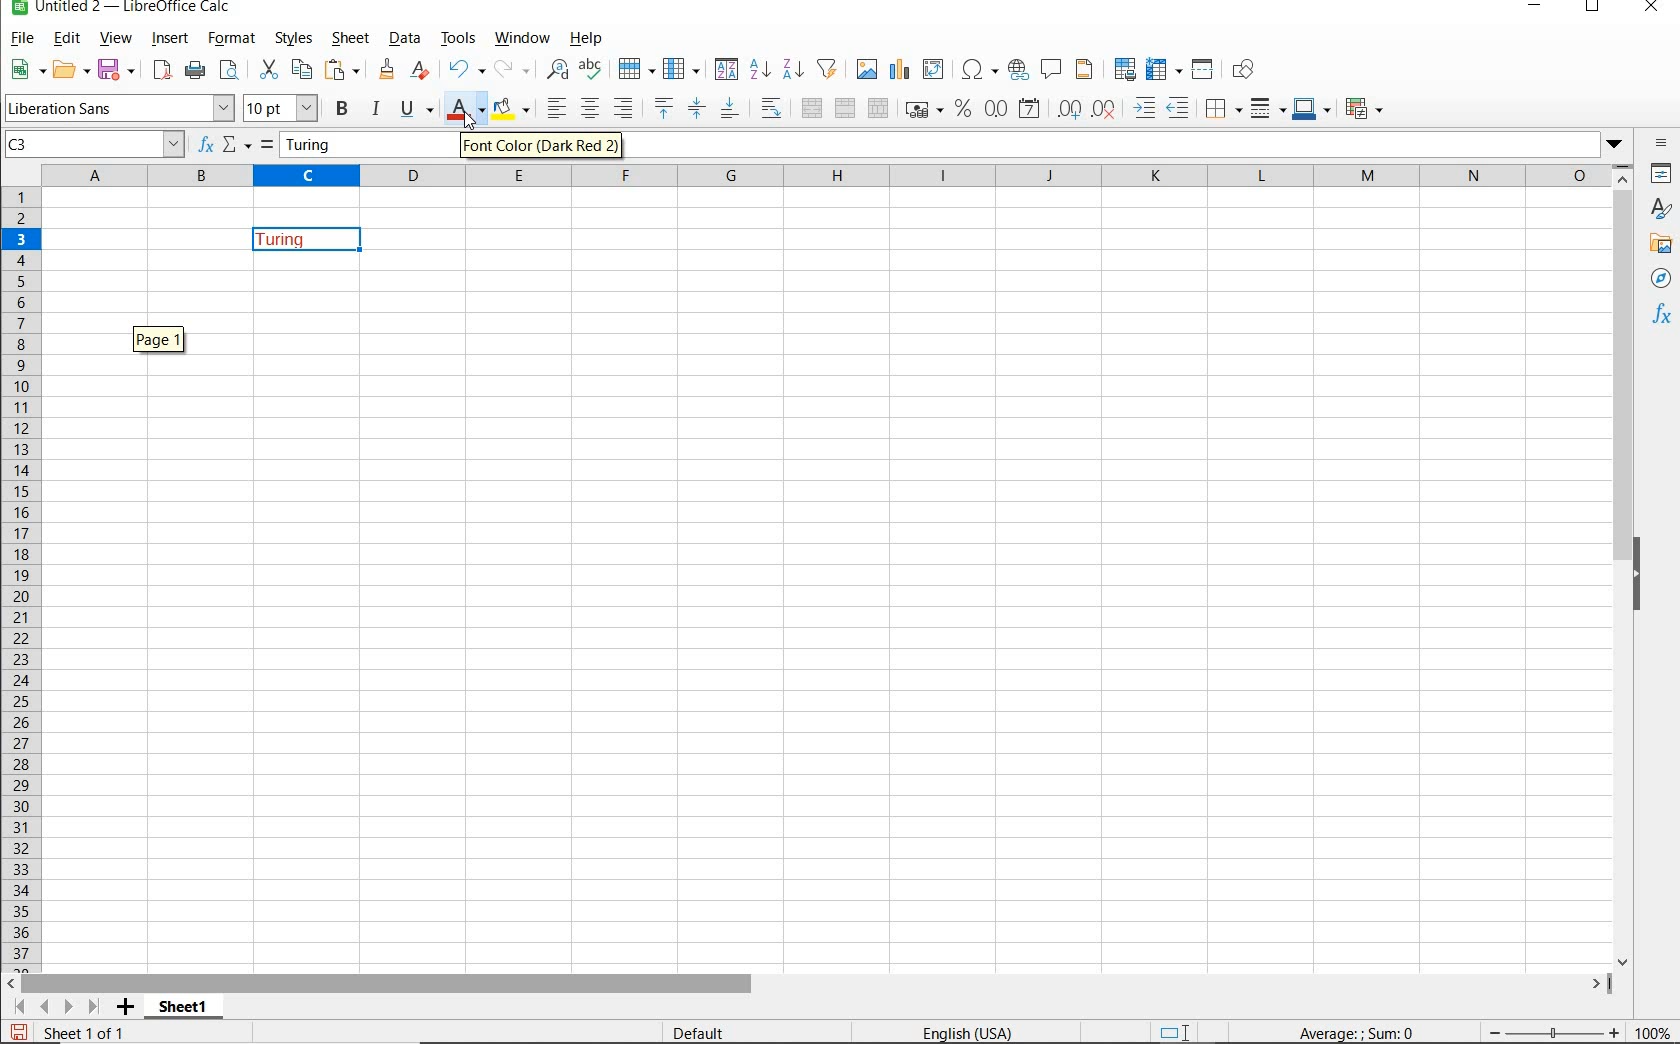  What do you see at coordinates (964, 110) in the screenshot?
I see `FORMAT AS PERCENT` at bounding box center [964, 110].